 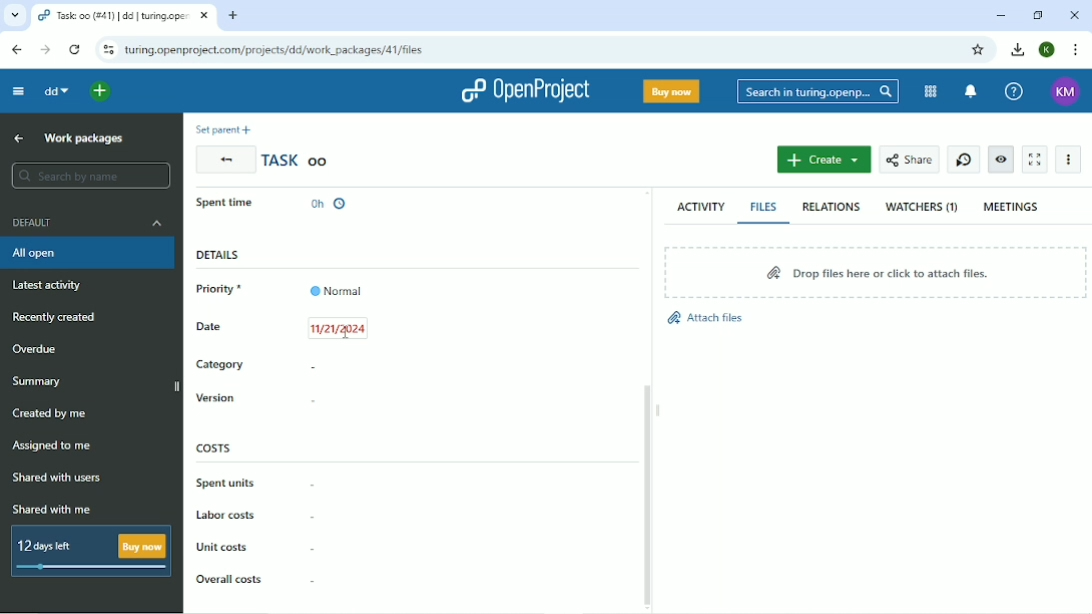 I want to click on All open, so click(x=87, y=253).